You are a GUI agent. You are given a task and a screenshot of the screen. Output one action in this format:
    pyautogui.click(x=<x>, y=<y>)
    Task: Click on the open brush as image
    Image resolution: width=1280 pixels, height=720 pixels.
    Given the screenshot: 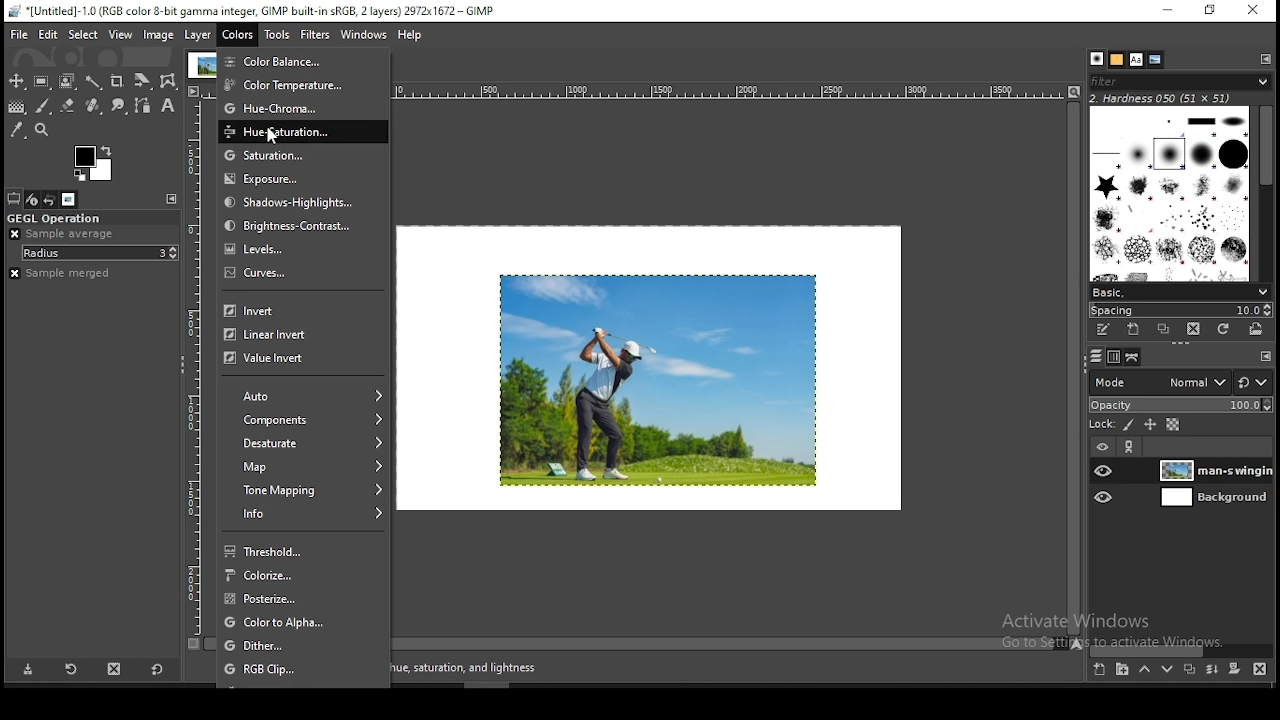 What is the action you would take?
    pyautogui.click(x=1256, y=329)
    